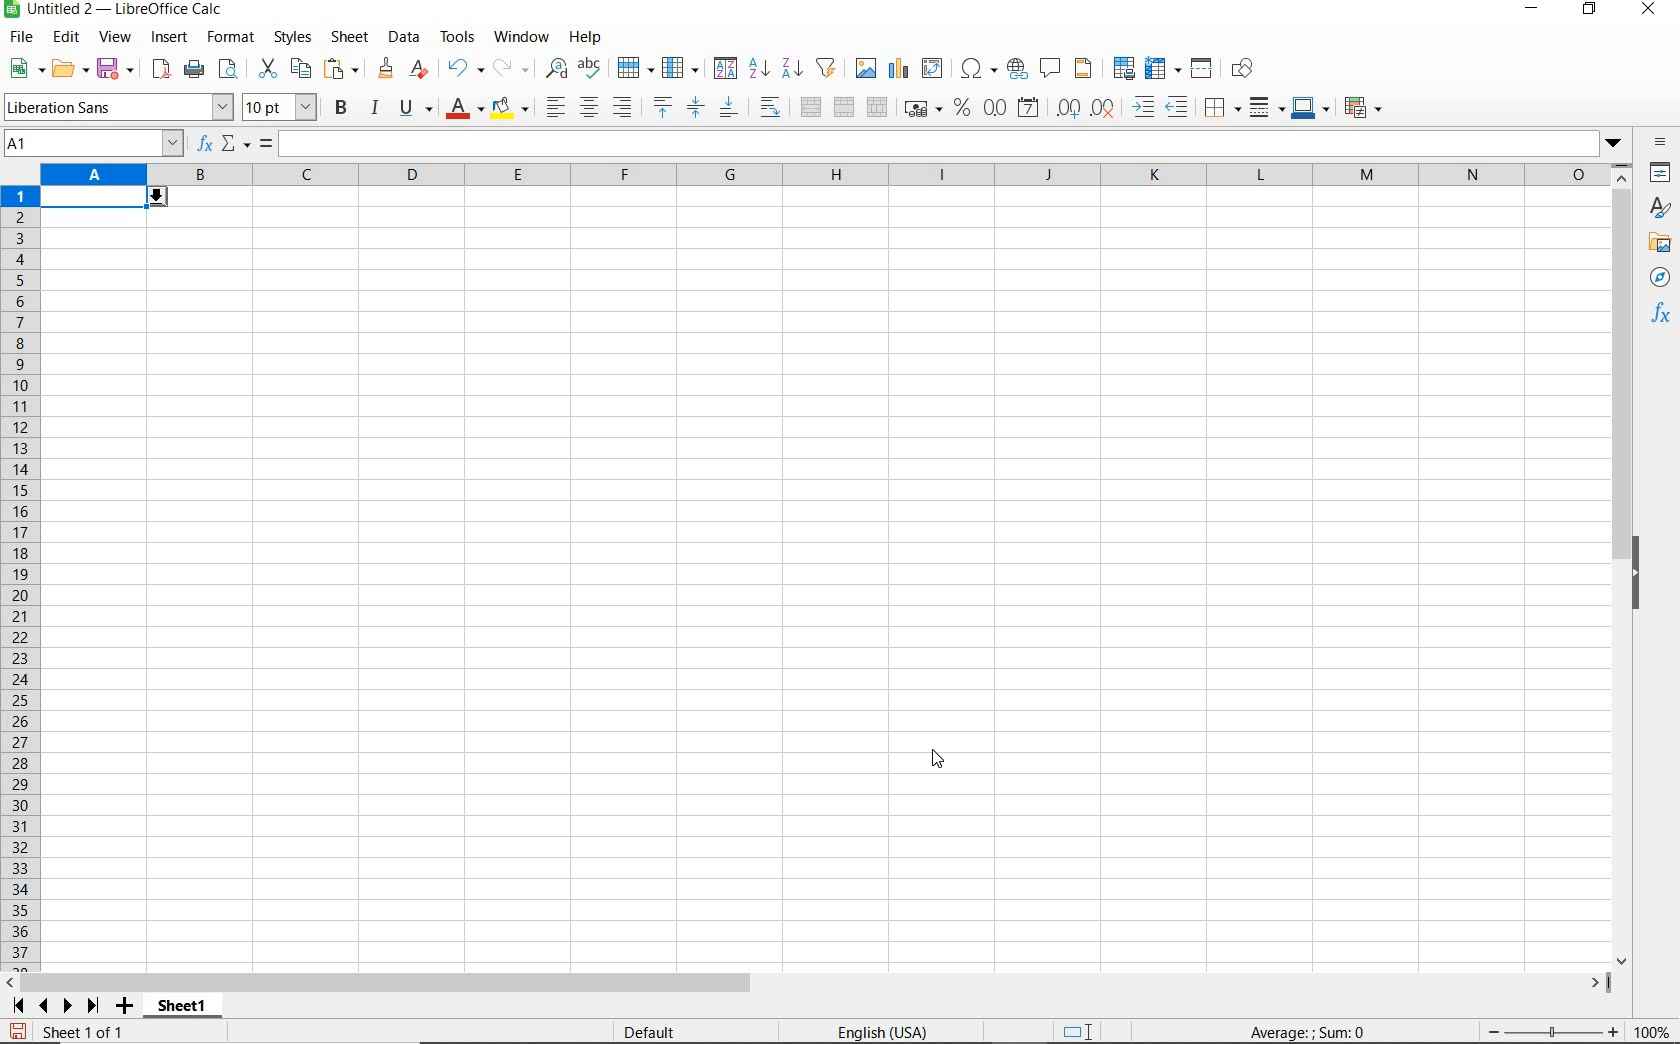 This screenshot has width=1680, height=1044. What do you see at coordinates (168, 38) in the screenshot?
I see `insert` at bounding box center [168, 38].